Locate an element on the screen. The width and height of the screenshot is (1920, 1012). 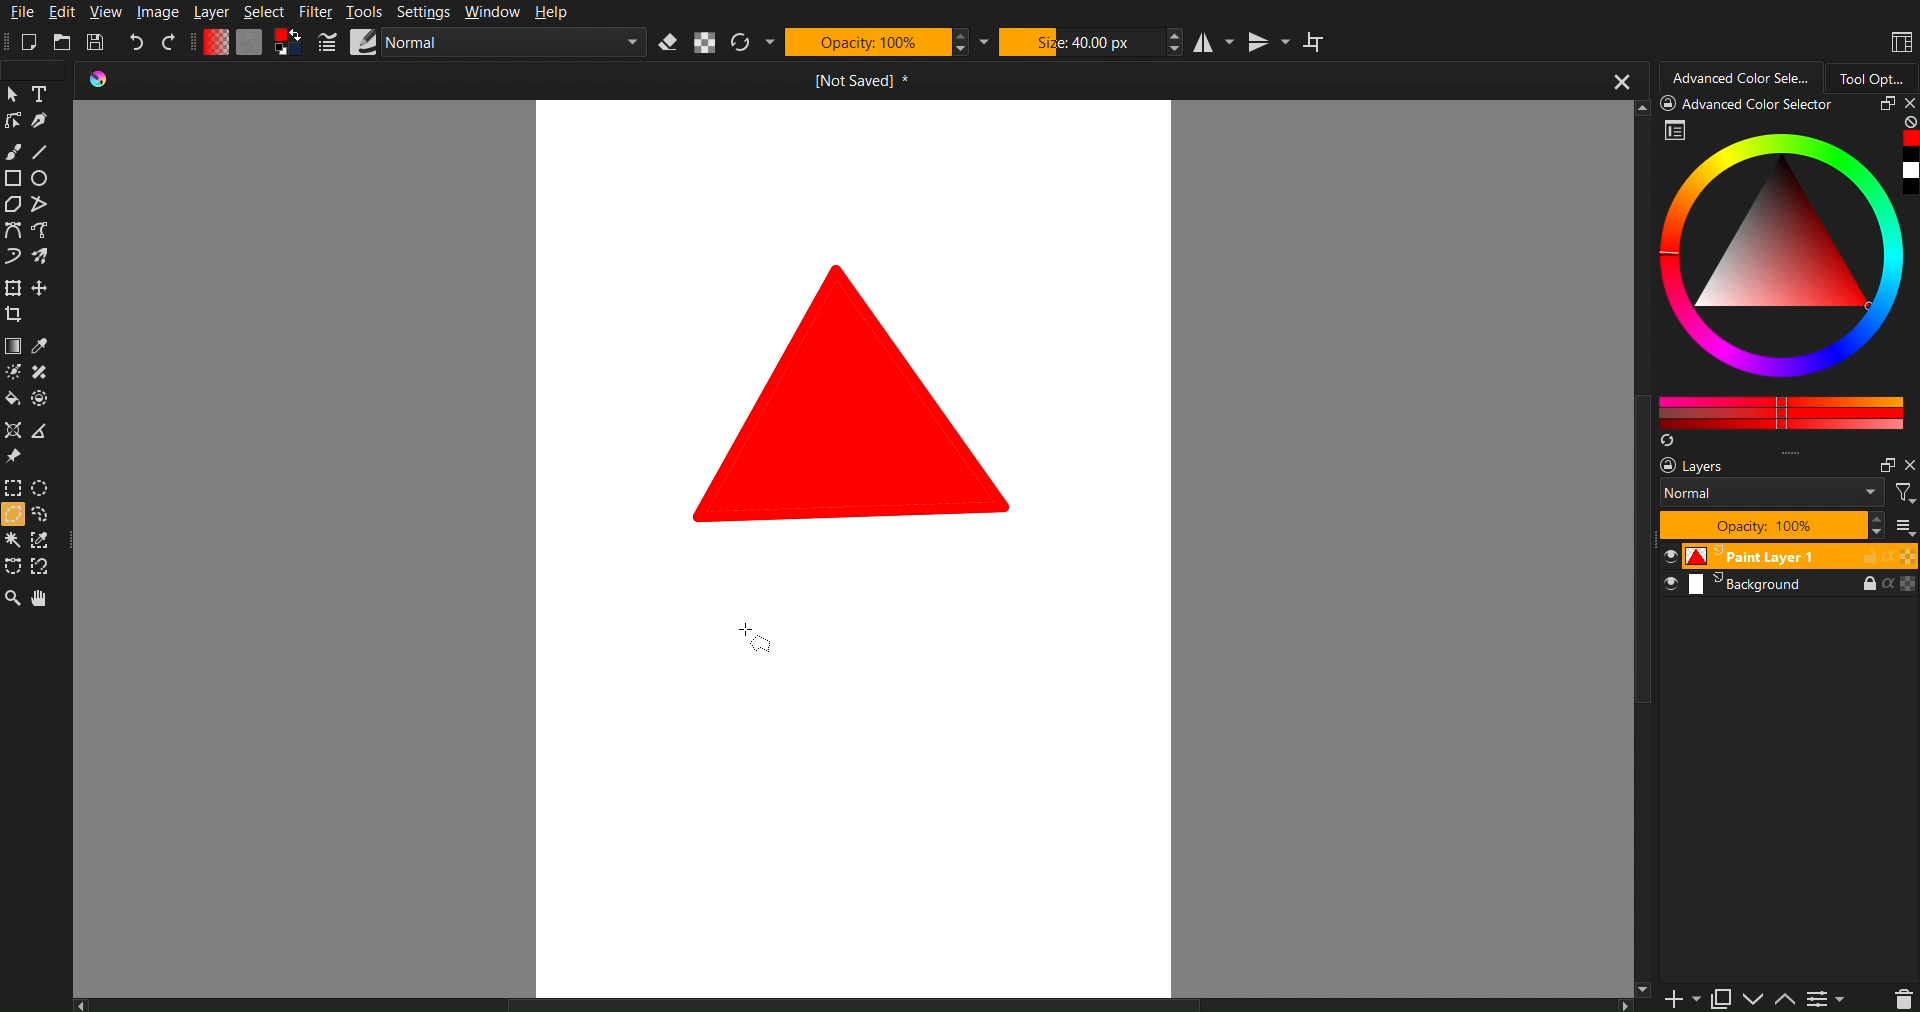
Horizontal Scrollbar is located at coordinates (857, 1003).